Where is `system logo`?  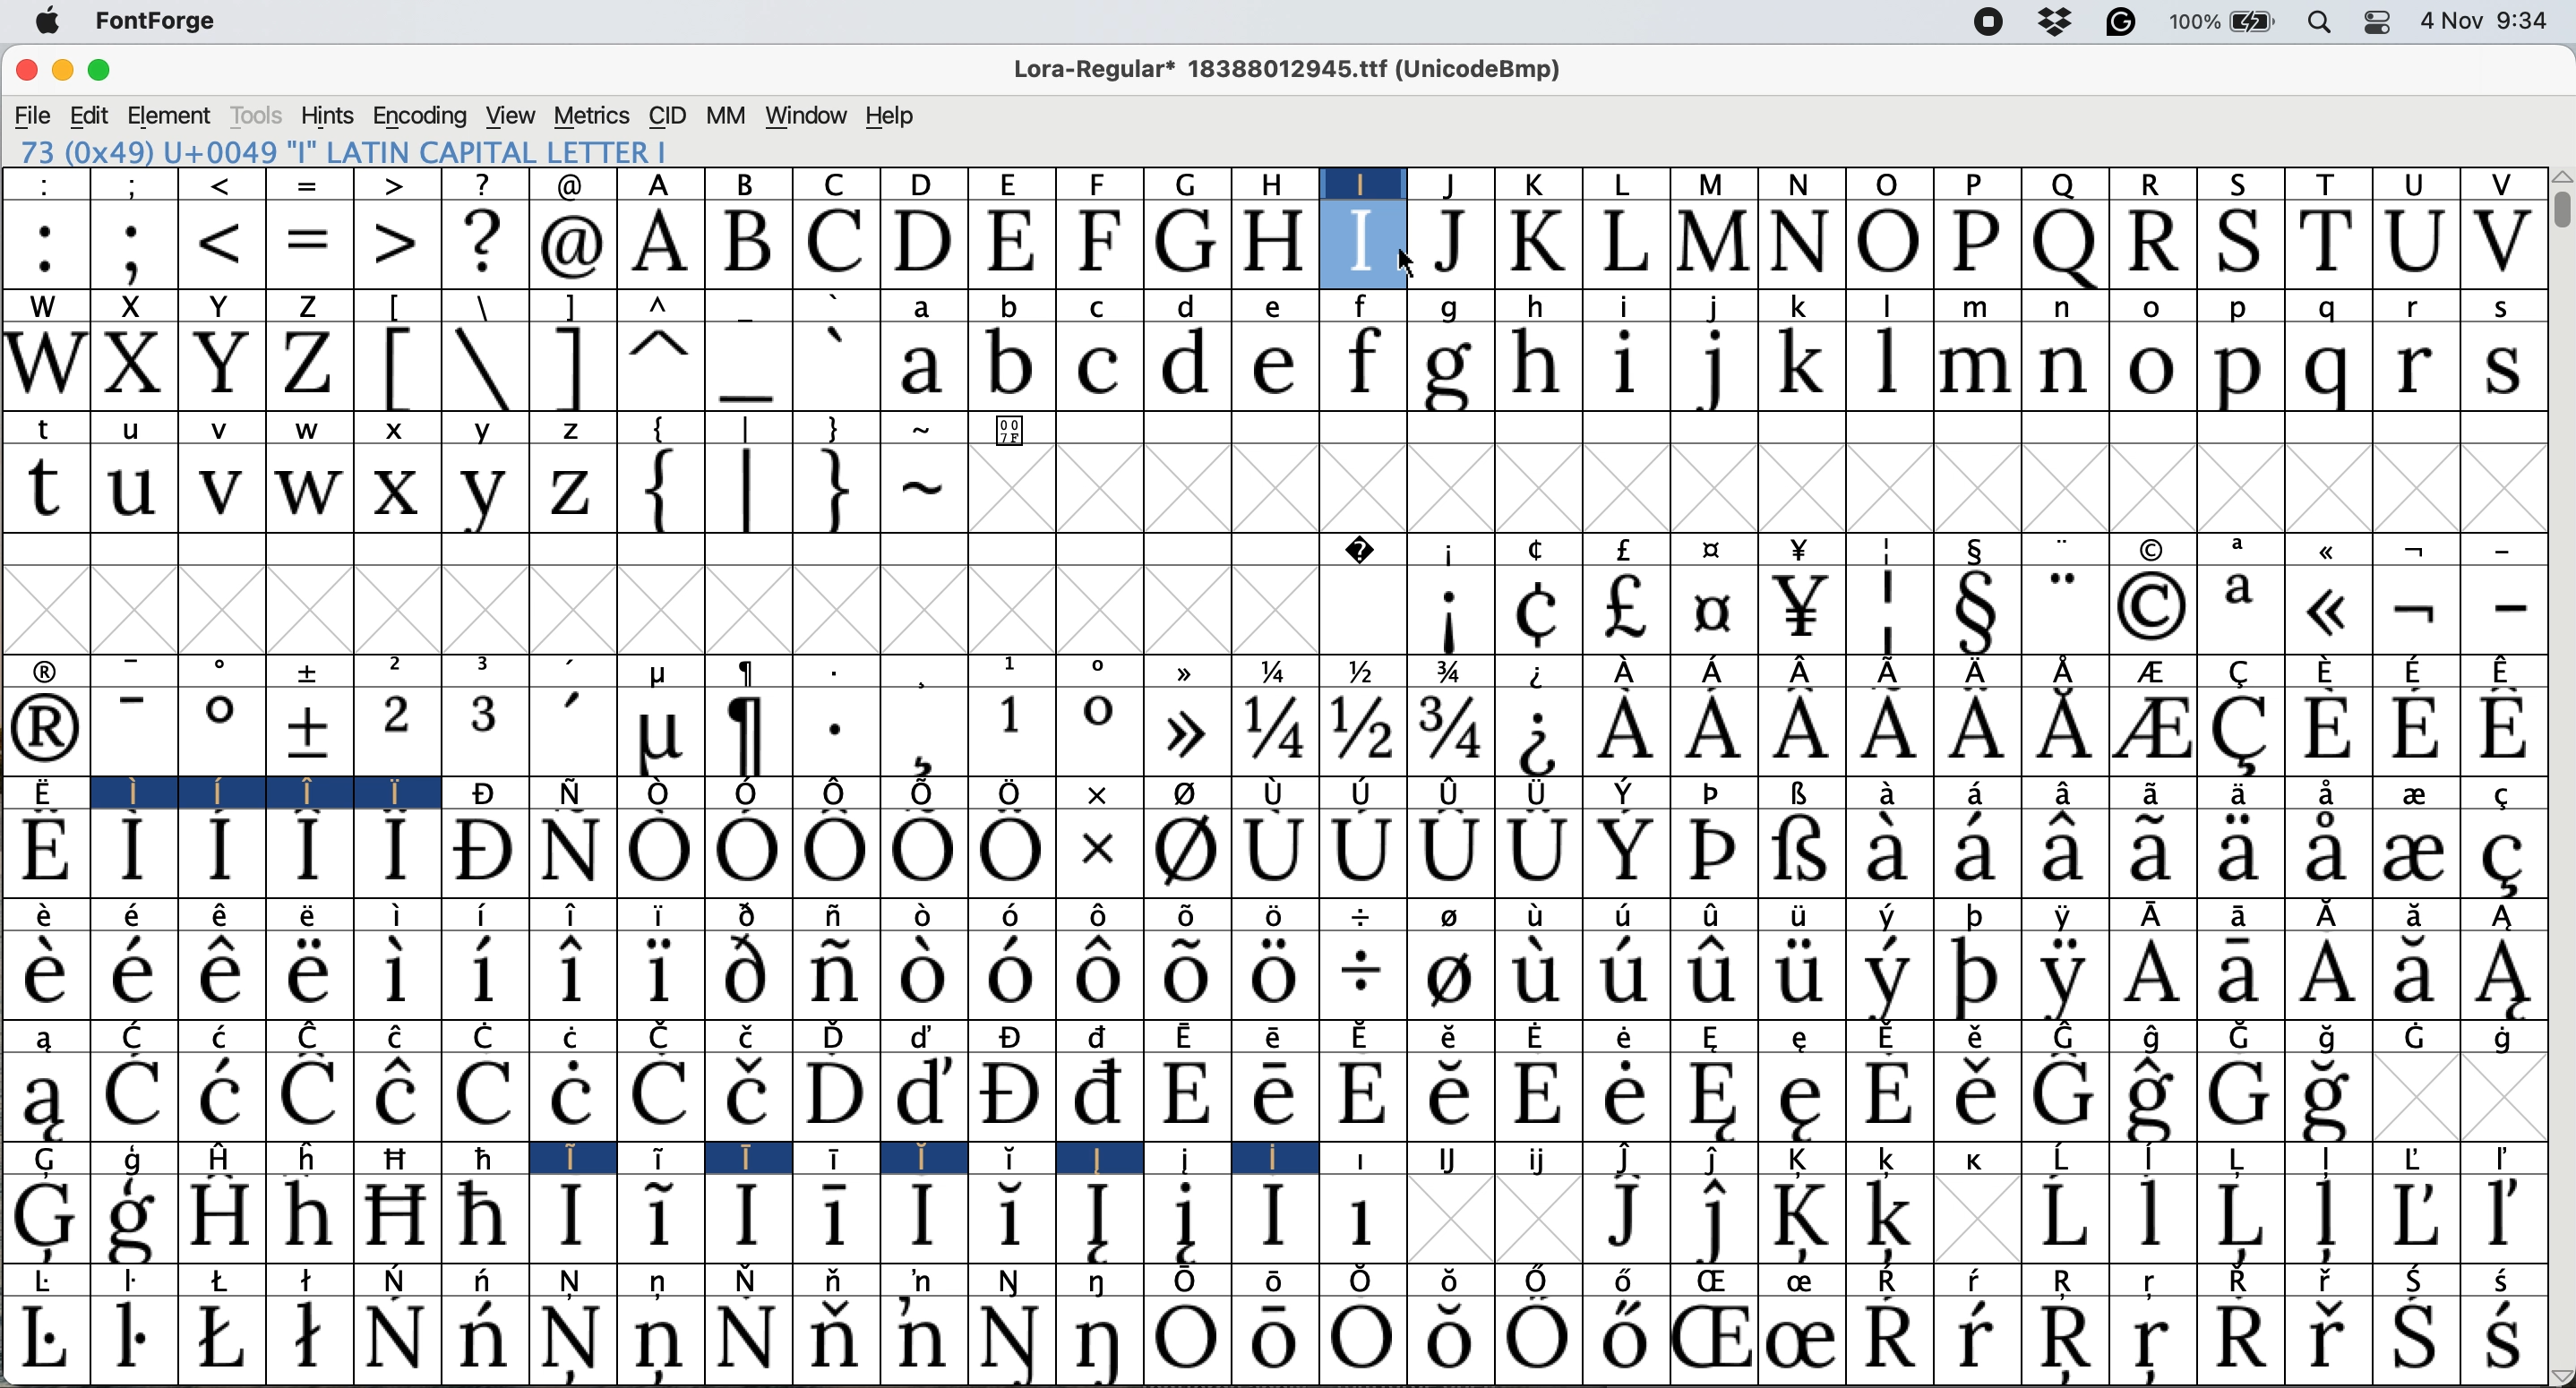
system logo is located at coordinates (45, 20).